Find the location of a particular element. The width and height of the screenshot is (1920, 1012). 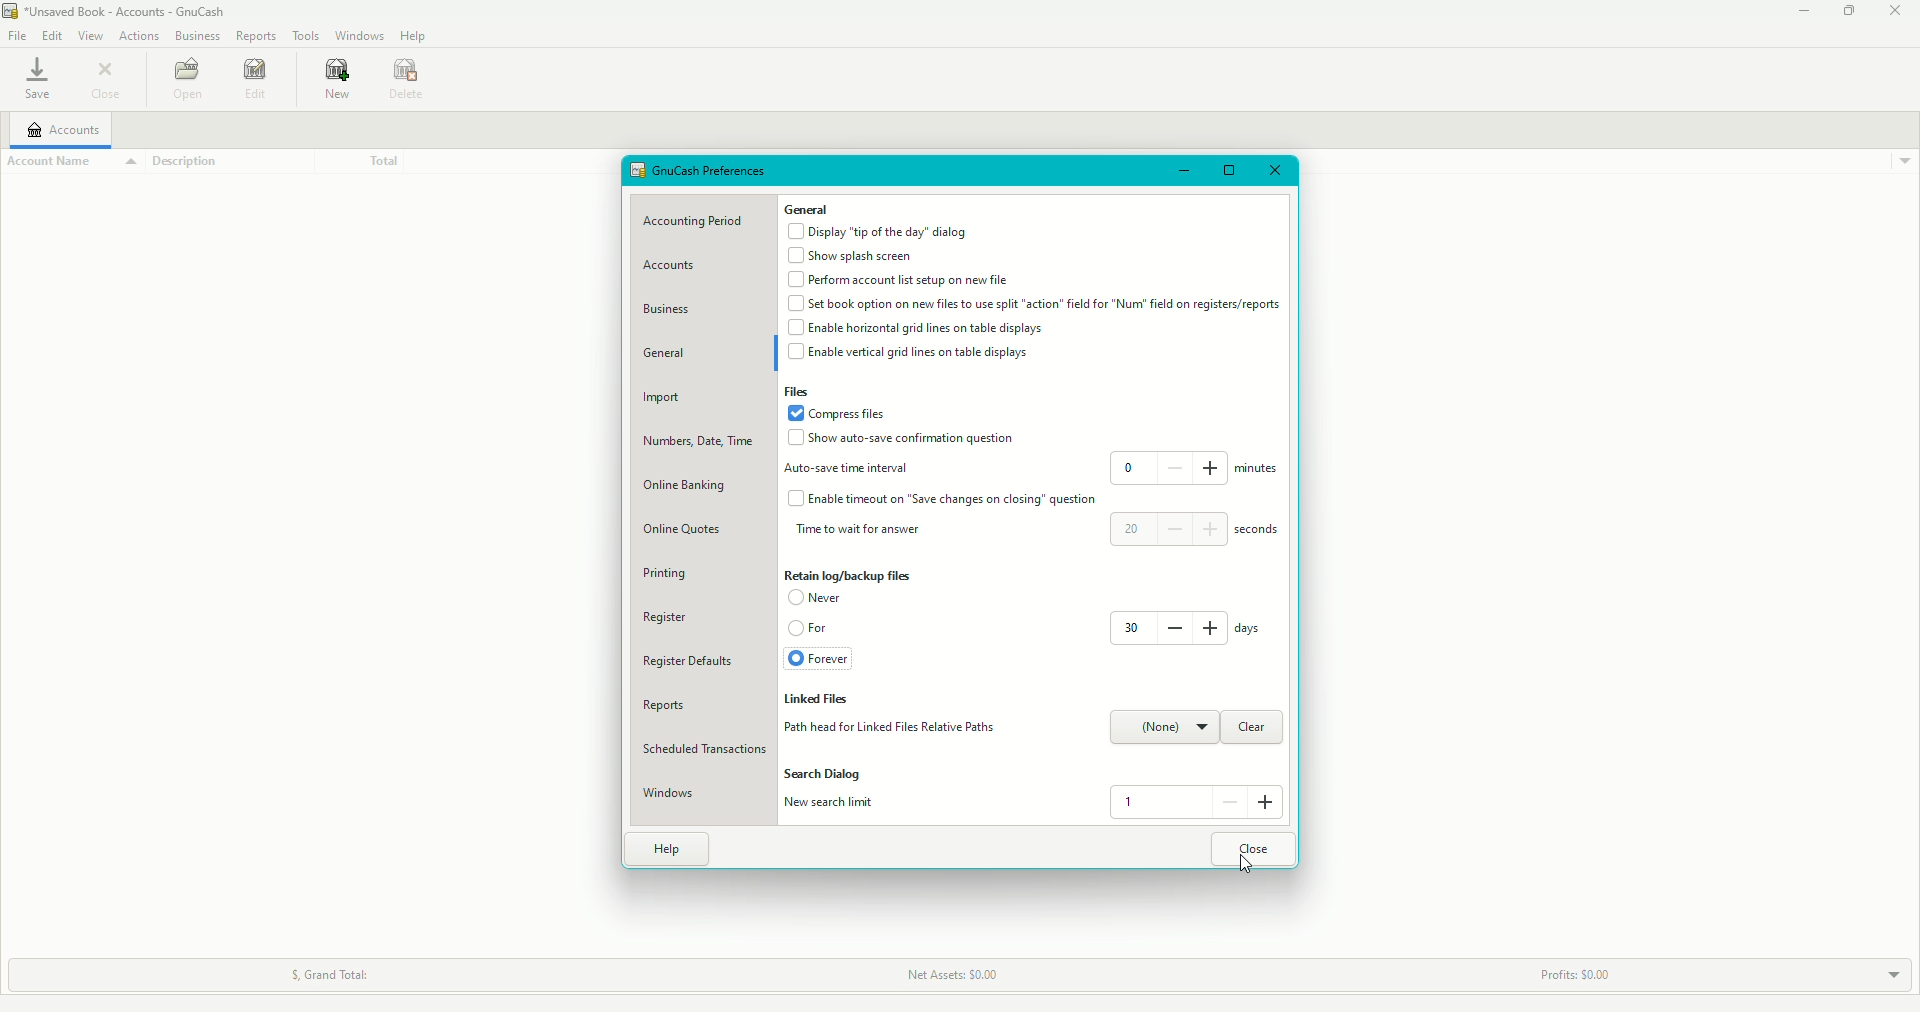

Open is located at coordinates (183, 78).